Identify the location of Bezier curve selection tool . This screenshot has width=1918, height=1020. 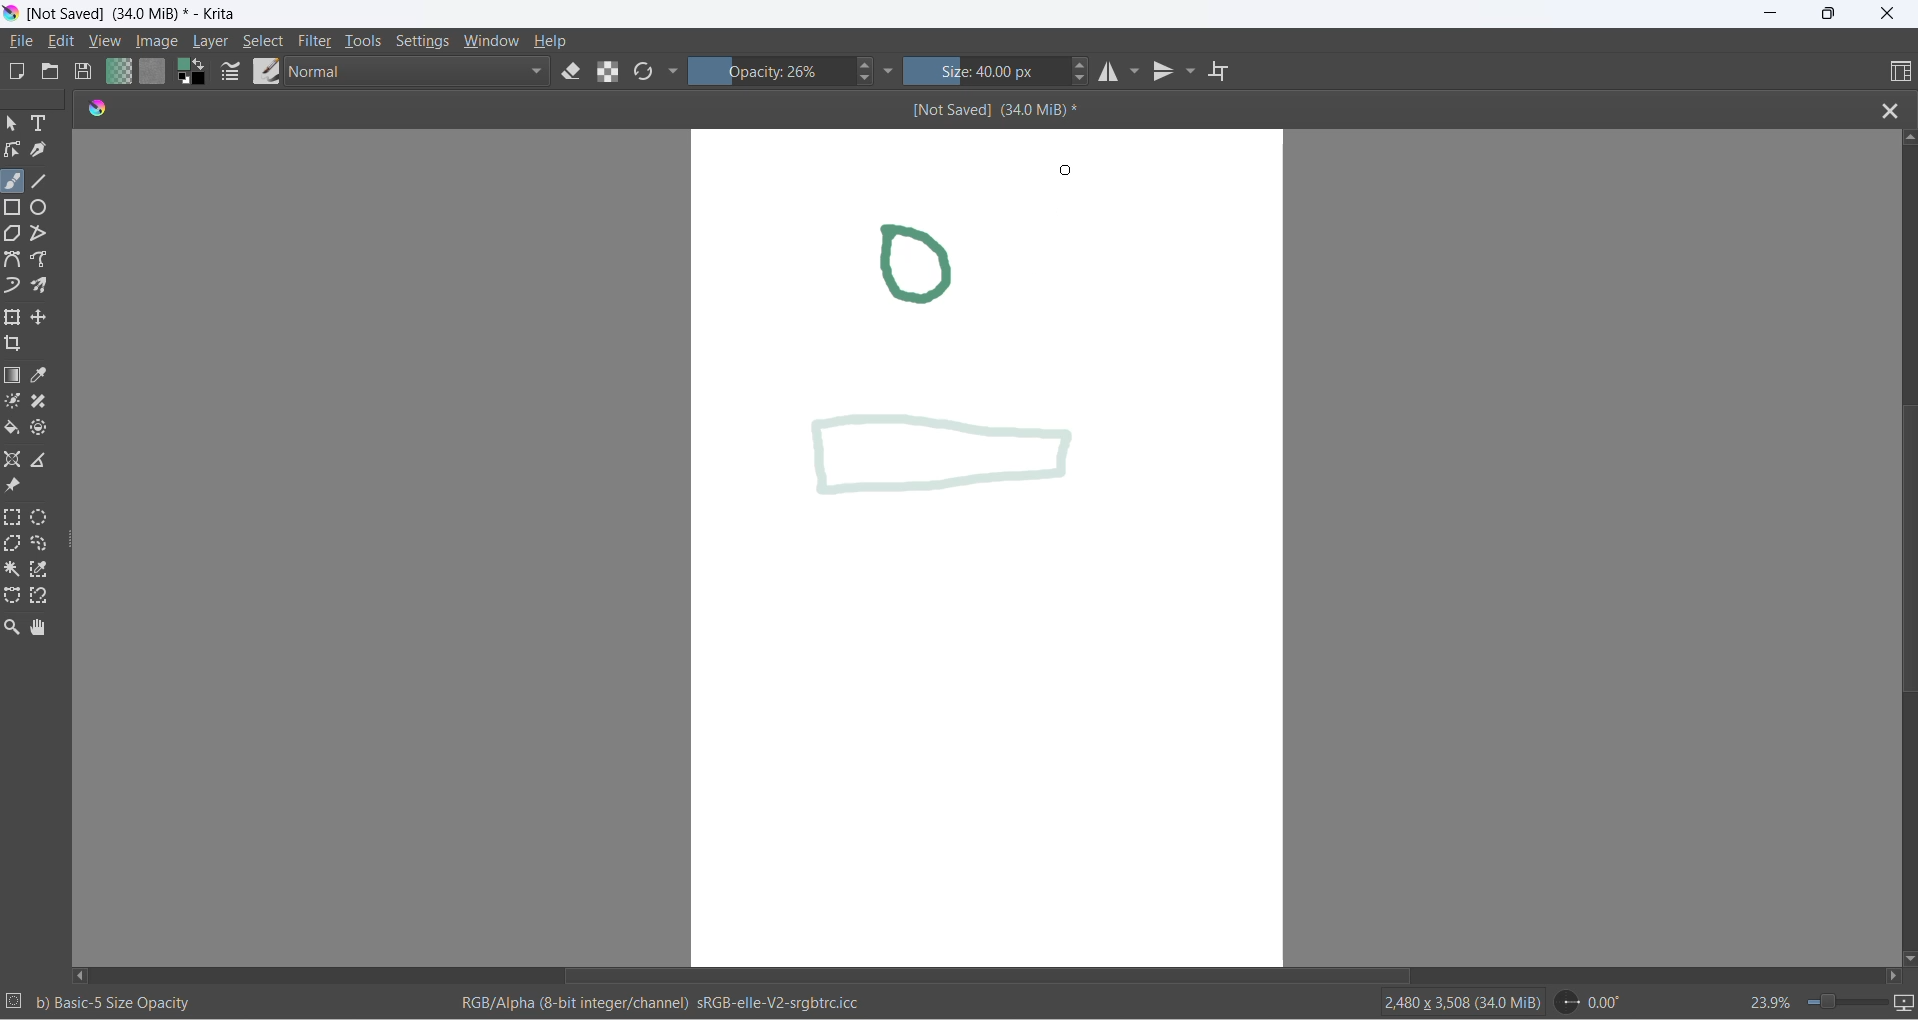
(16, 599).